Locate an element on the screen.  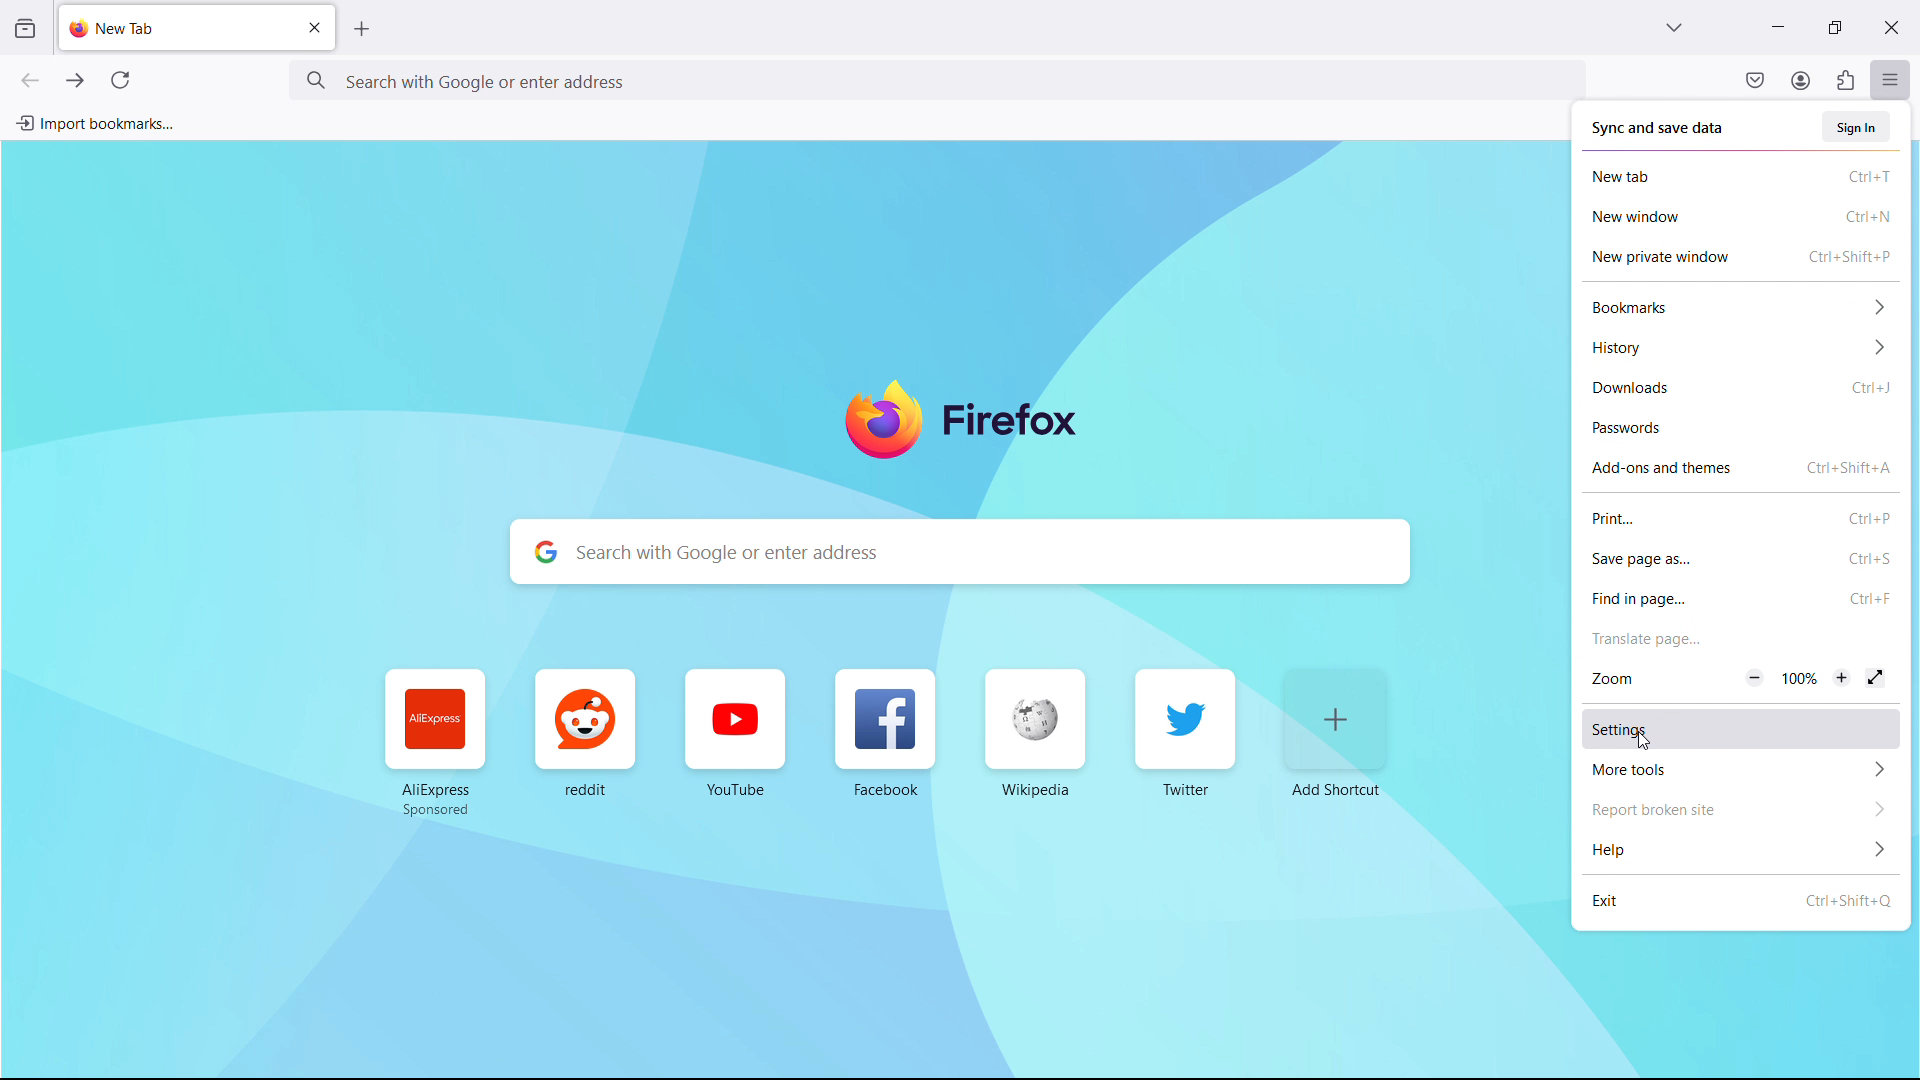
open new tab is located at coordinates (363, 29).